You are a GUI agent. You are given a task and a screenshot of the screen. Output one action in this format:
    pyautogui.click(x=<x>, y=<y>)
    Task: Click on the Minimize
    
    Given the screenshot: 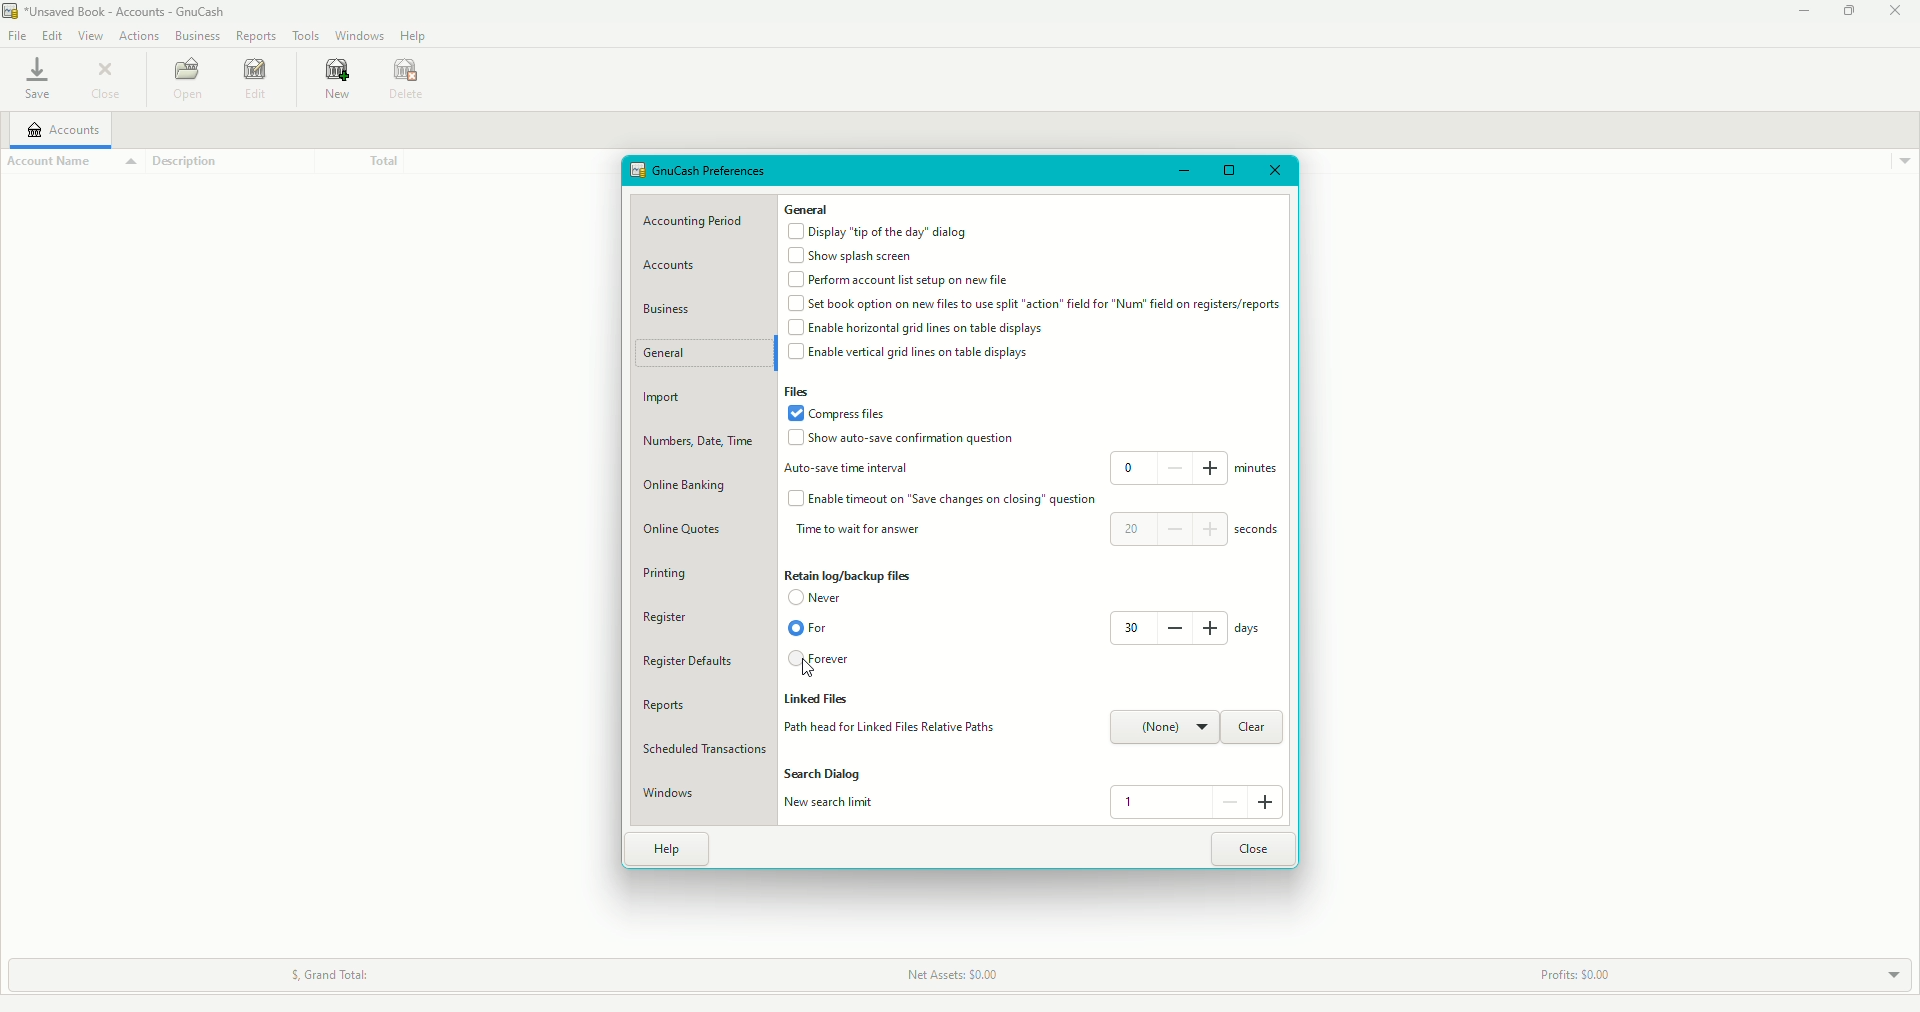 What is the action you would take?
    pyautogui.click(x=1800, y=12)
    